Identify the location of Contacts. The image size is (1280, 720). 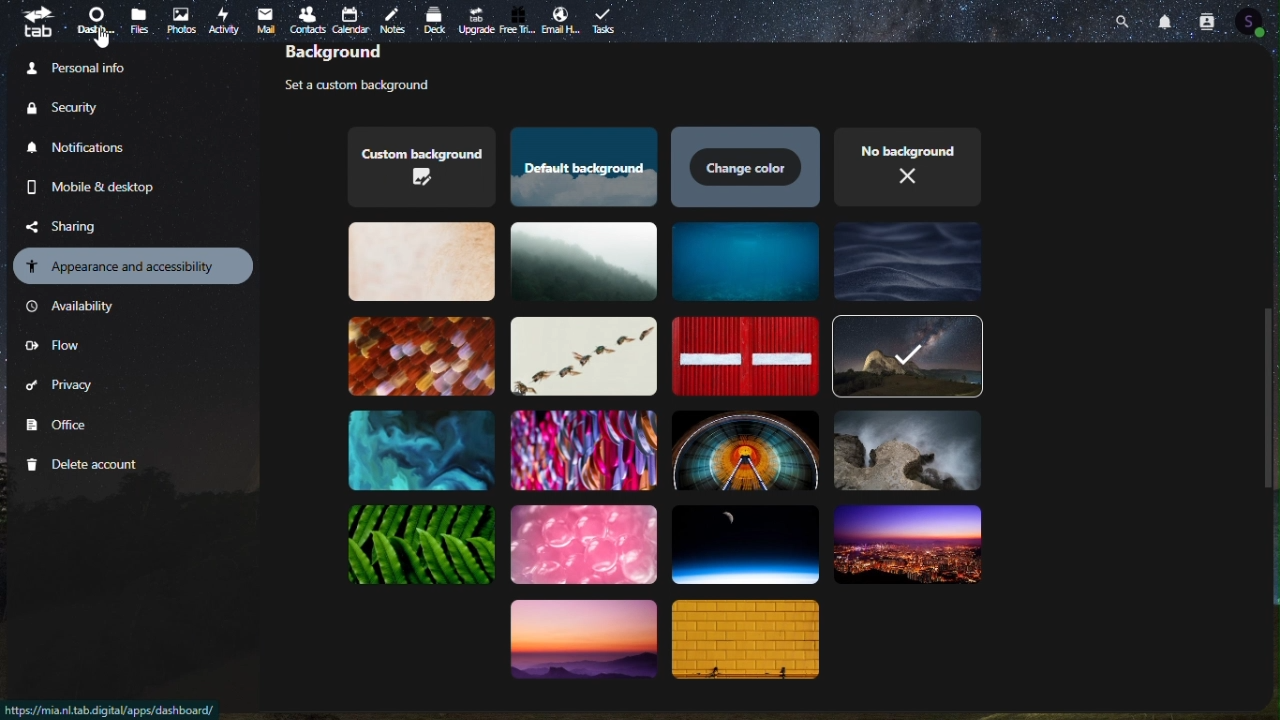
(306, 18).